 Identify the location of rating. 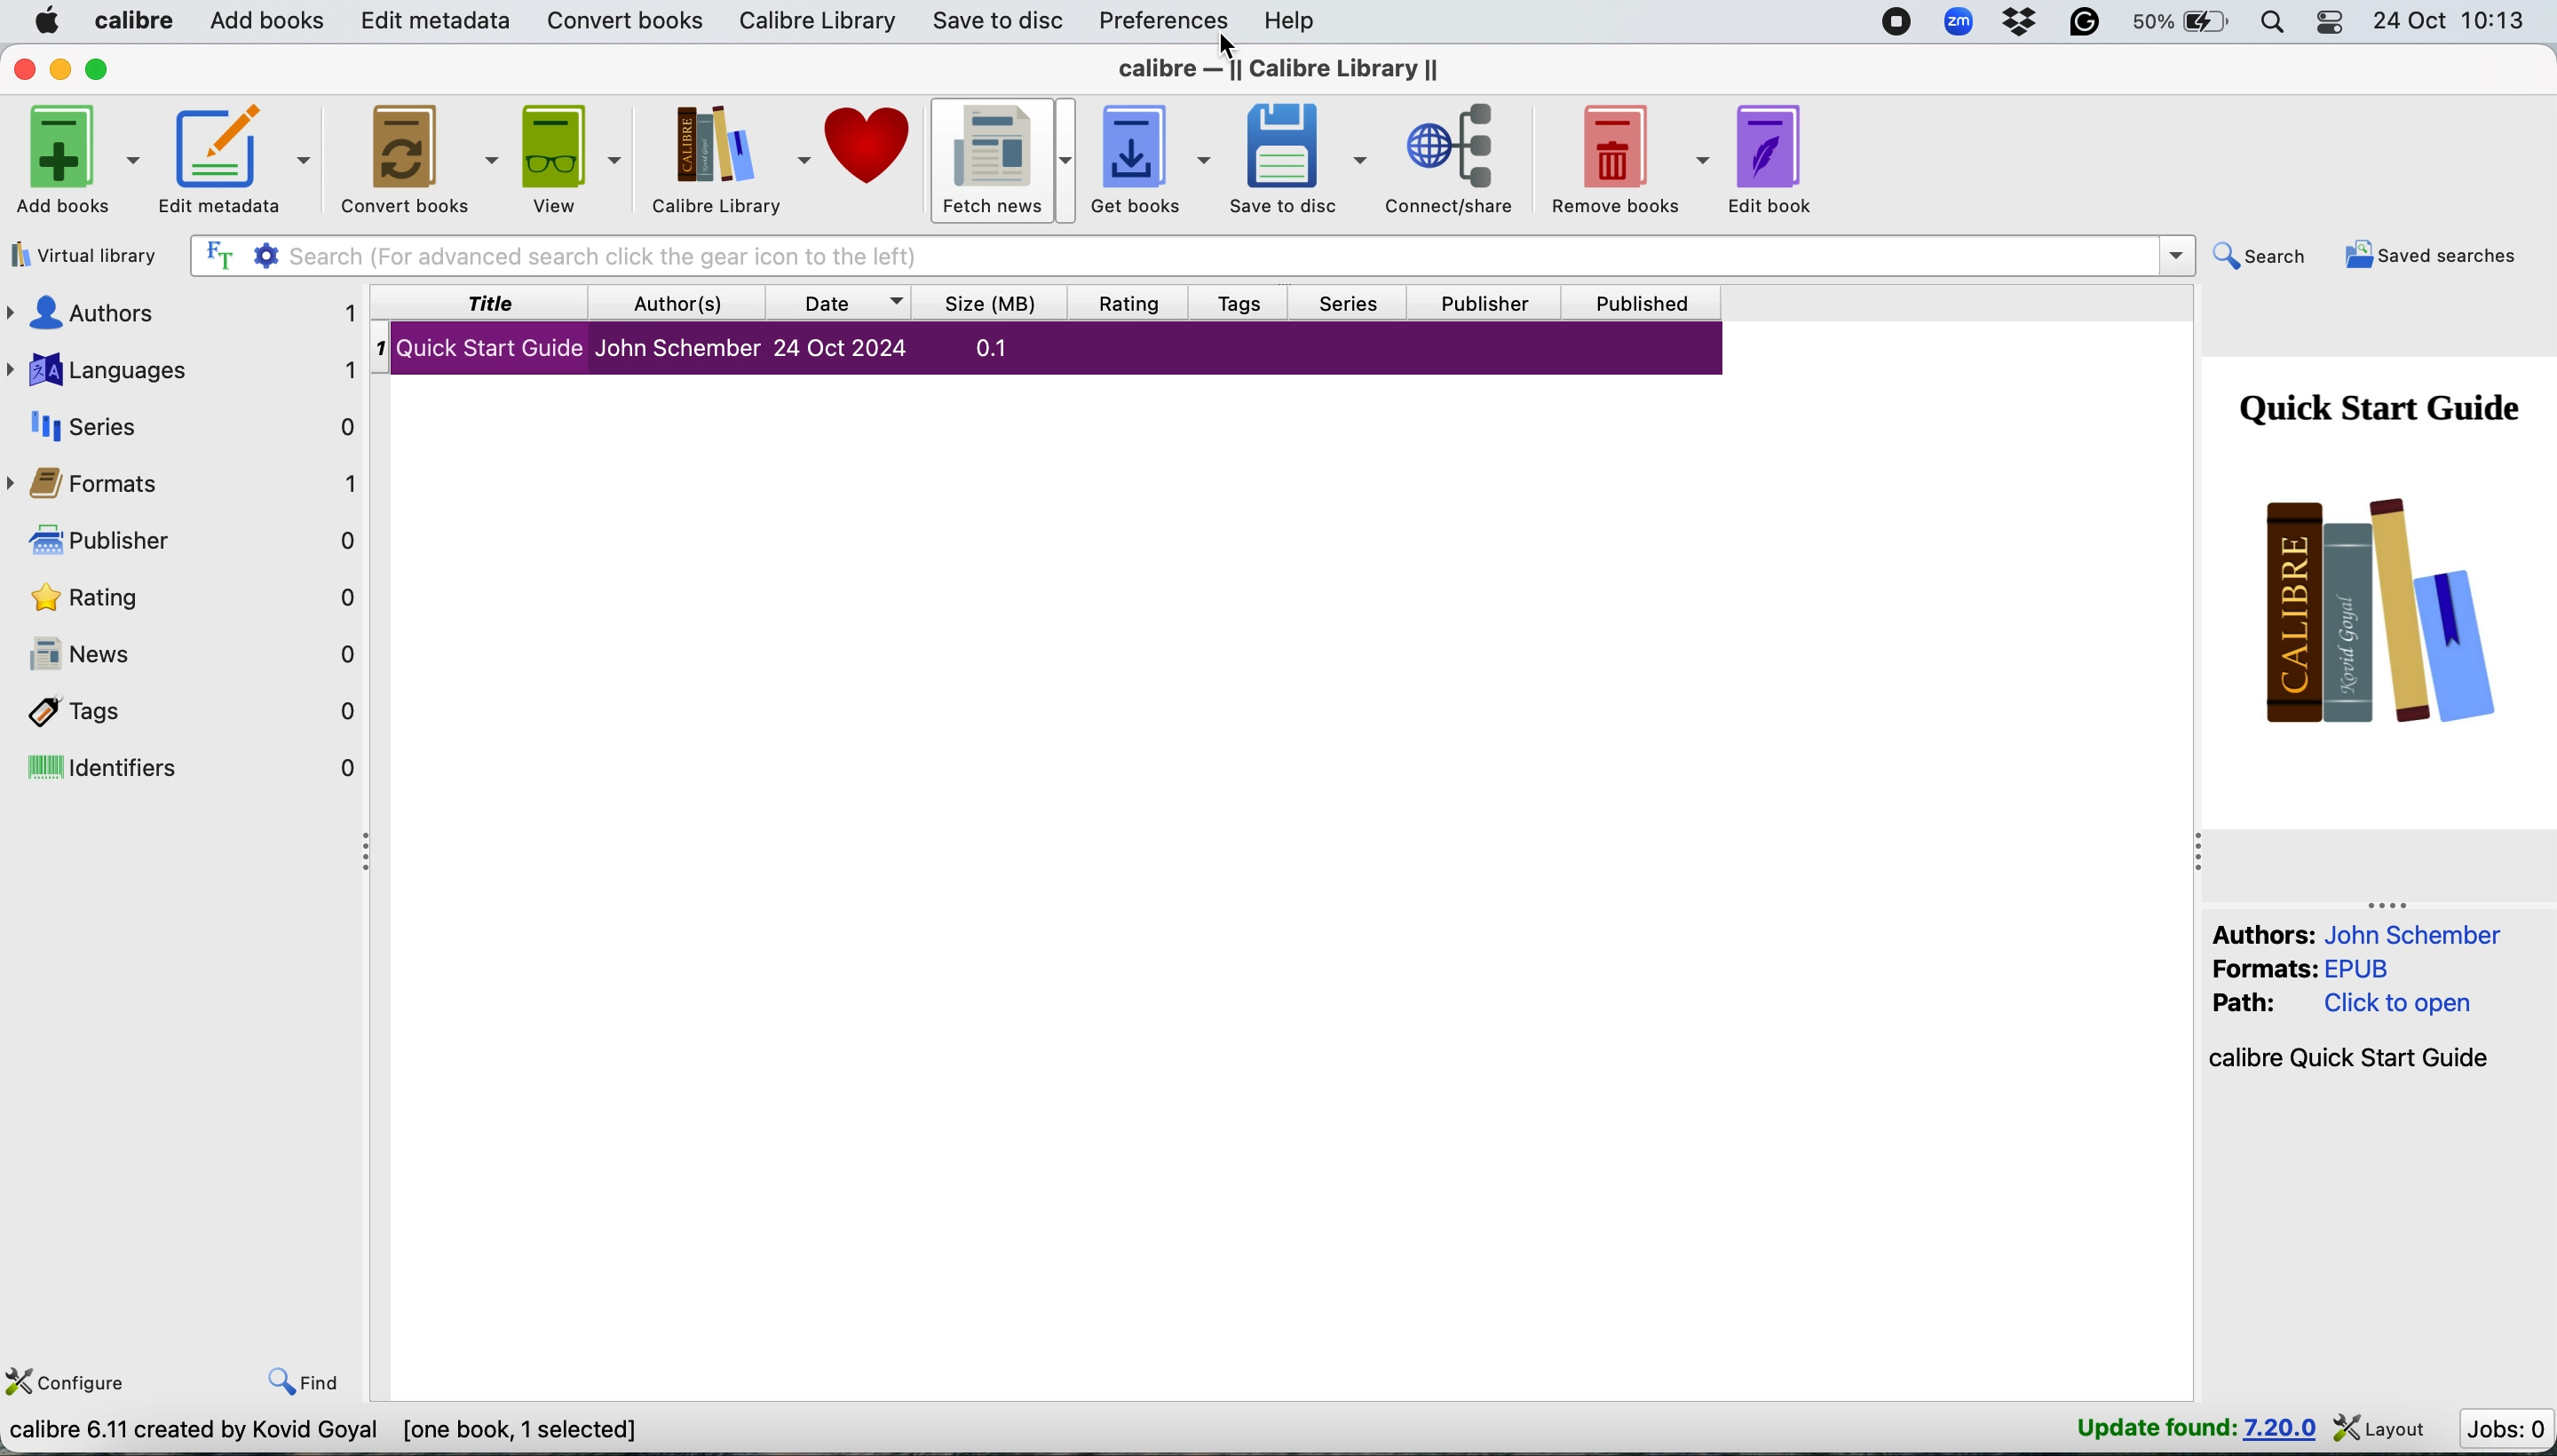
(196, 600).